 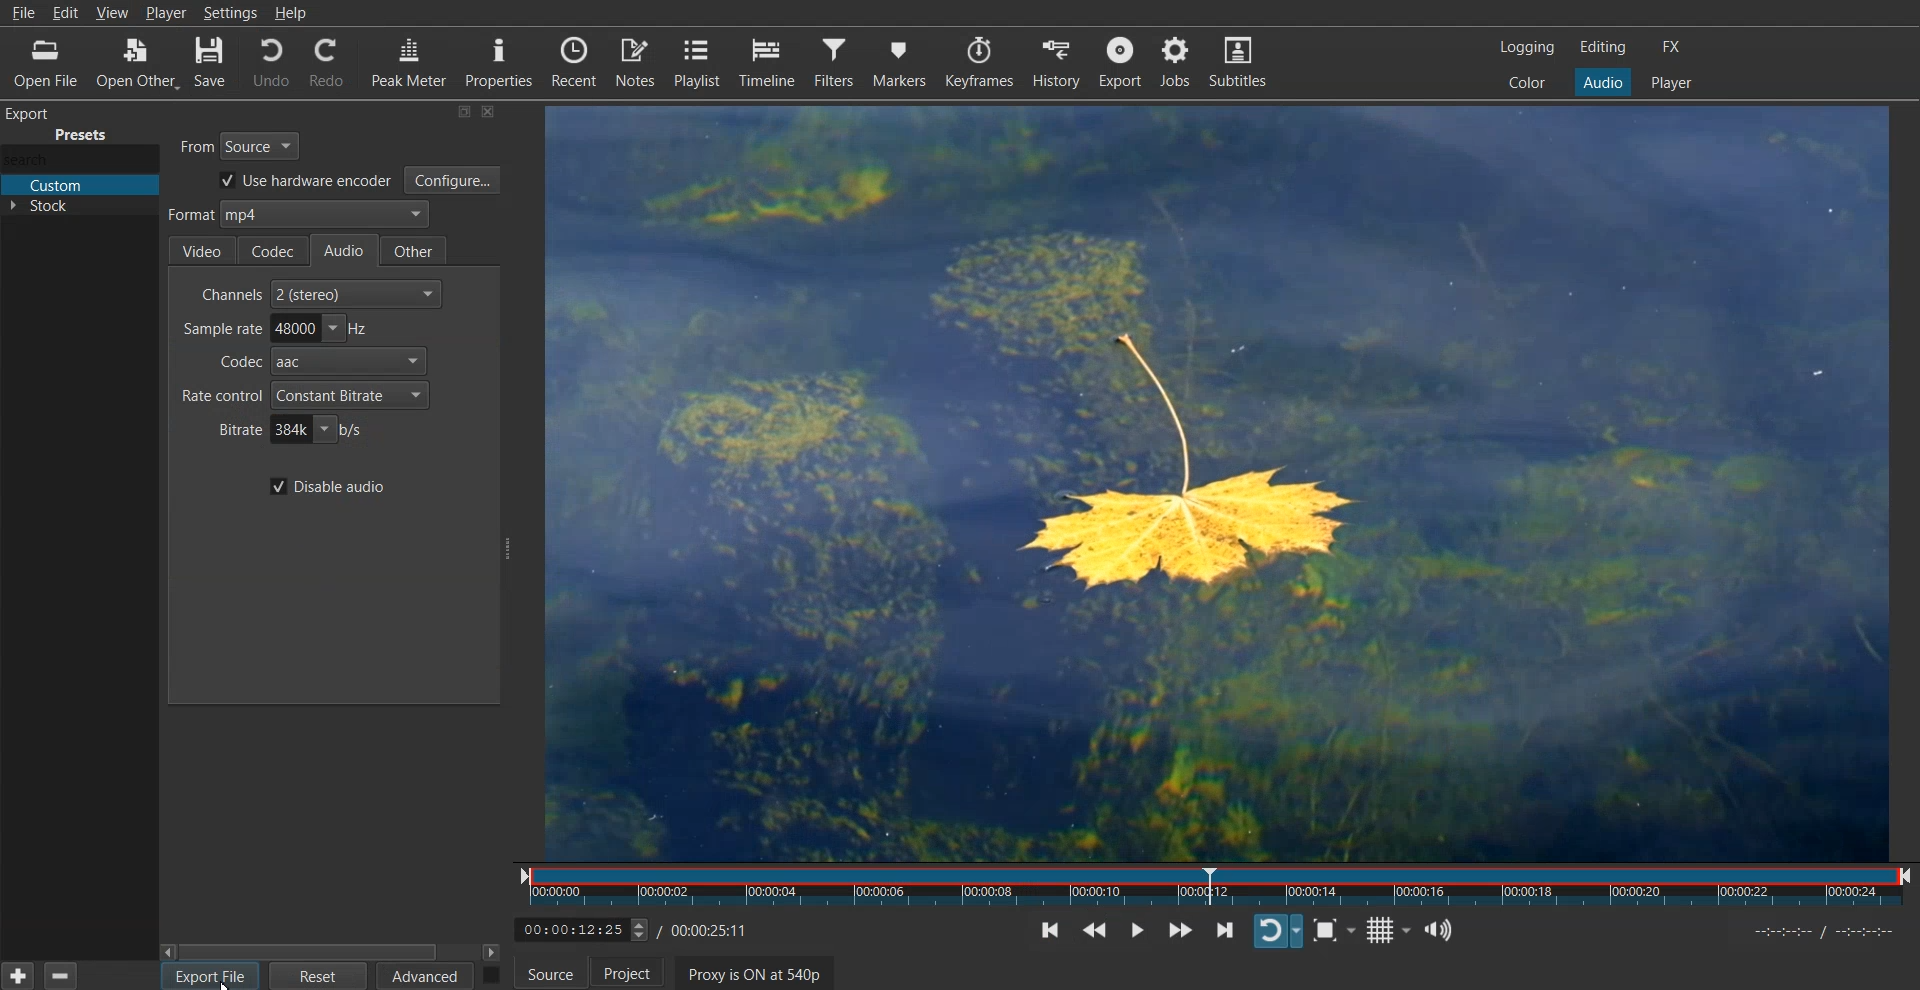 What do you see at coordinates (699, 62) in the screenshot?
I see `Playlist` at bounding box center [699, 62].